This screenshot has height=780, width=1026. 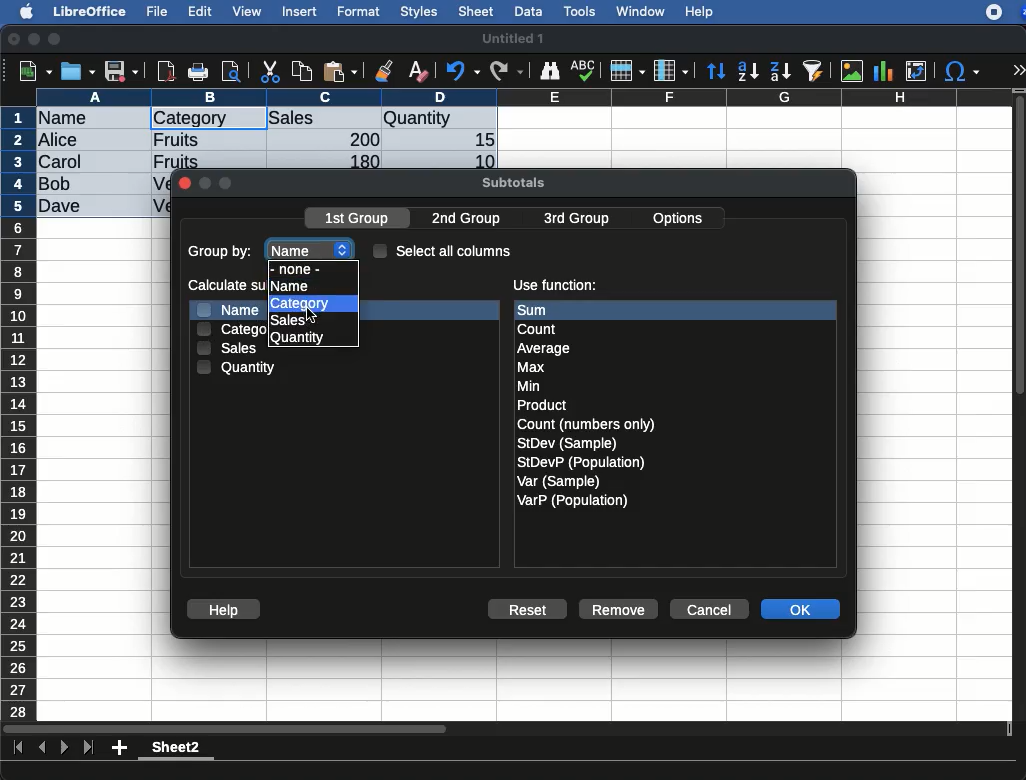 I want to click on format, so click(x=359, y=12).